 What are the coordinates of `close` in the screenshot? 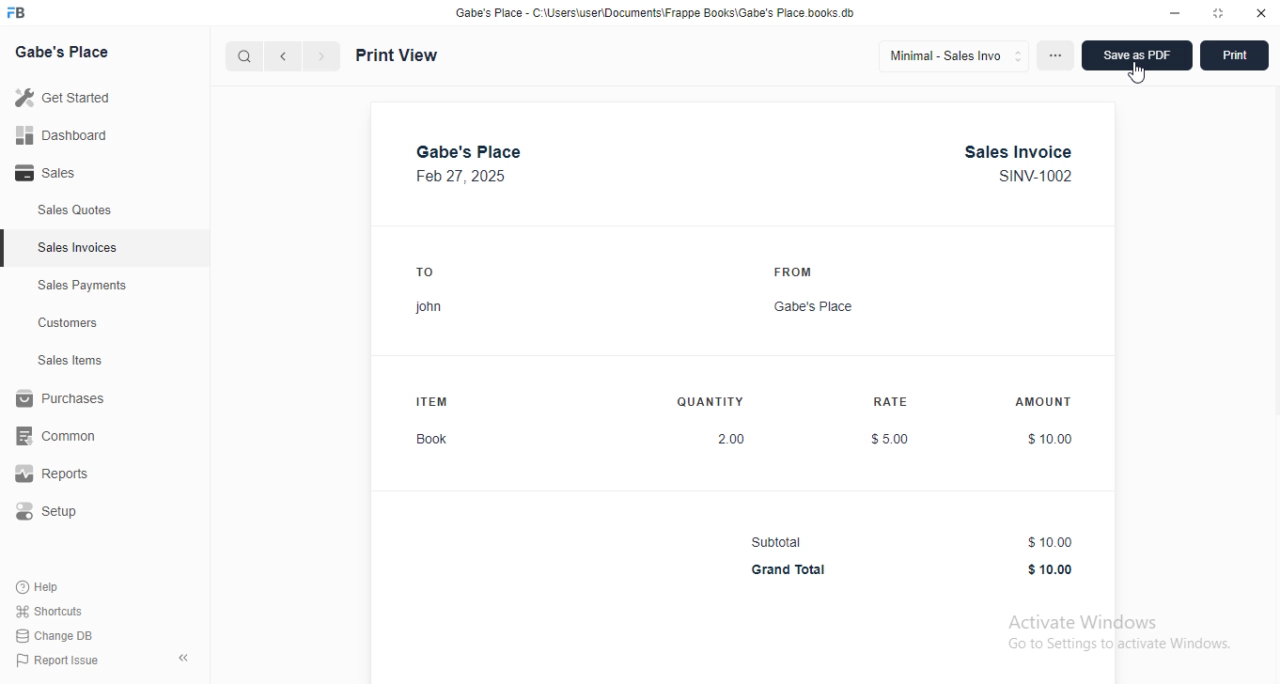 It's located at (1260, 12).